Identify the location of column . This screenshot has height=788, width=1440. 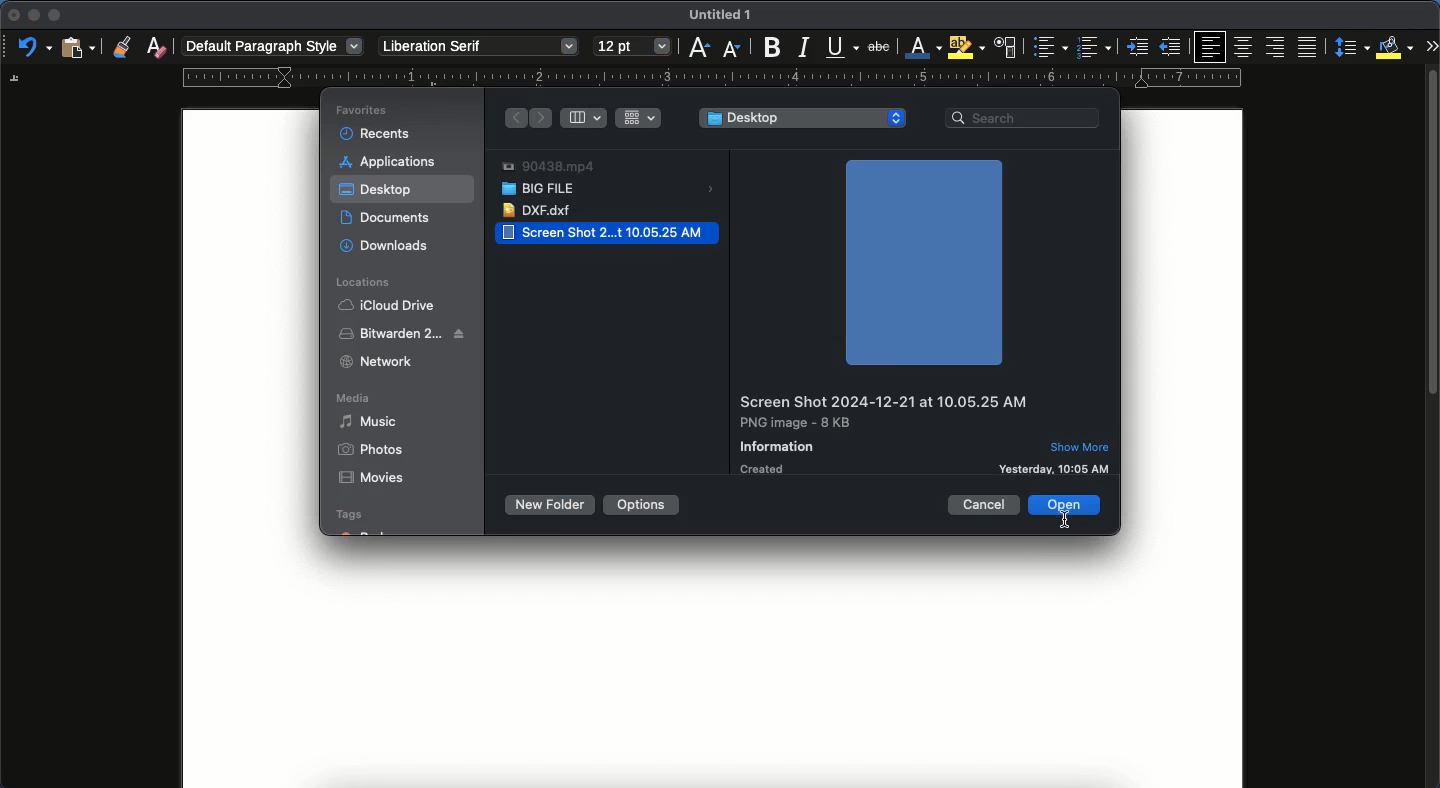
(587, 117).